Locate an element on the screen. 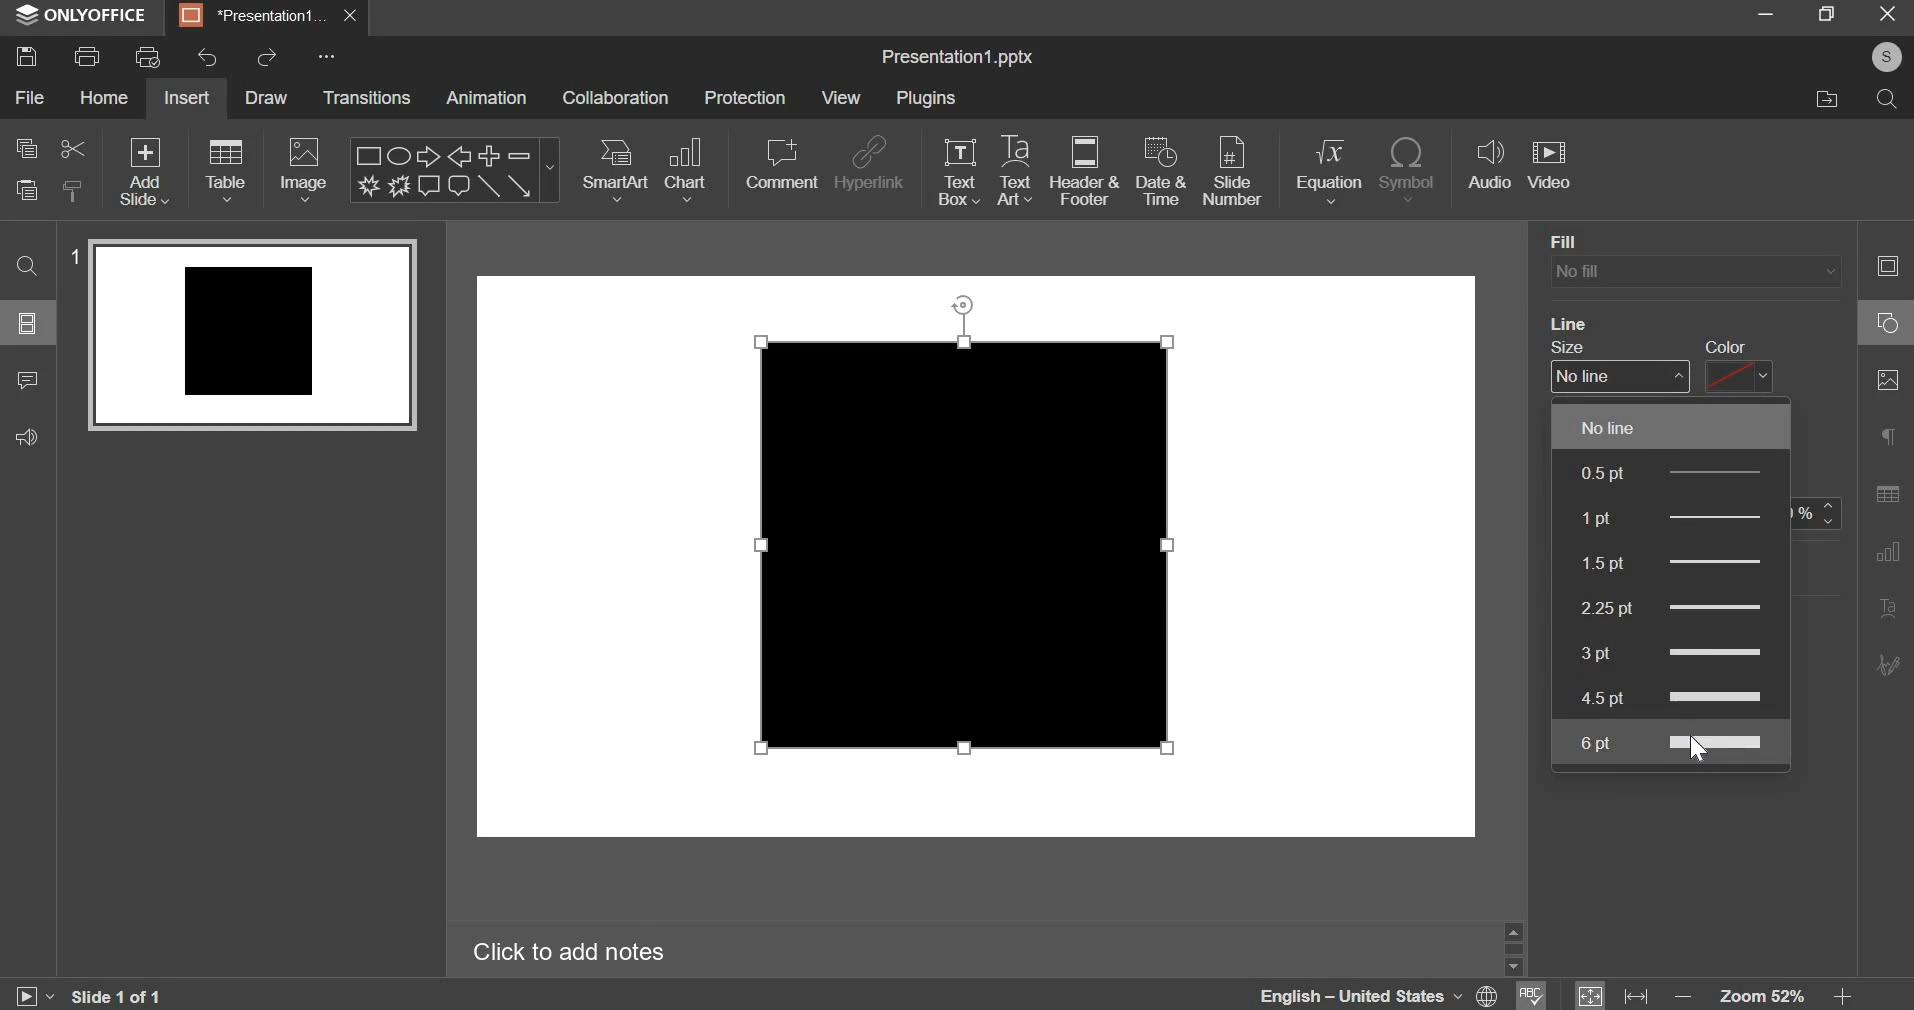  feedback is located at coordinates (25, 436).